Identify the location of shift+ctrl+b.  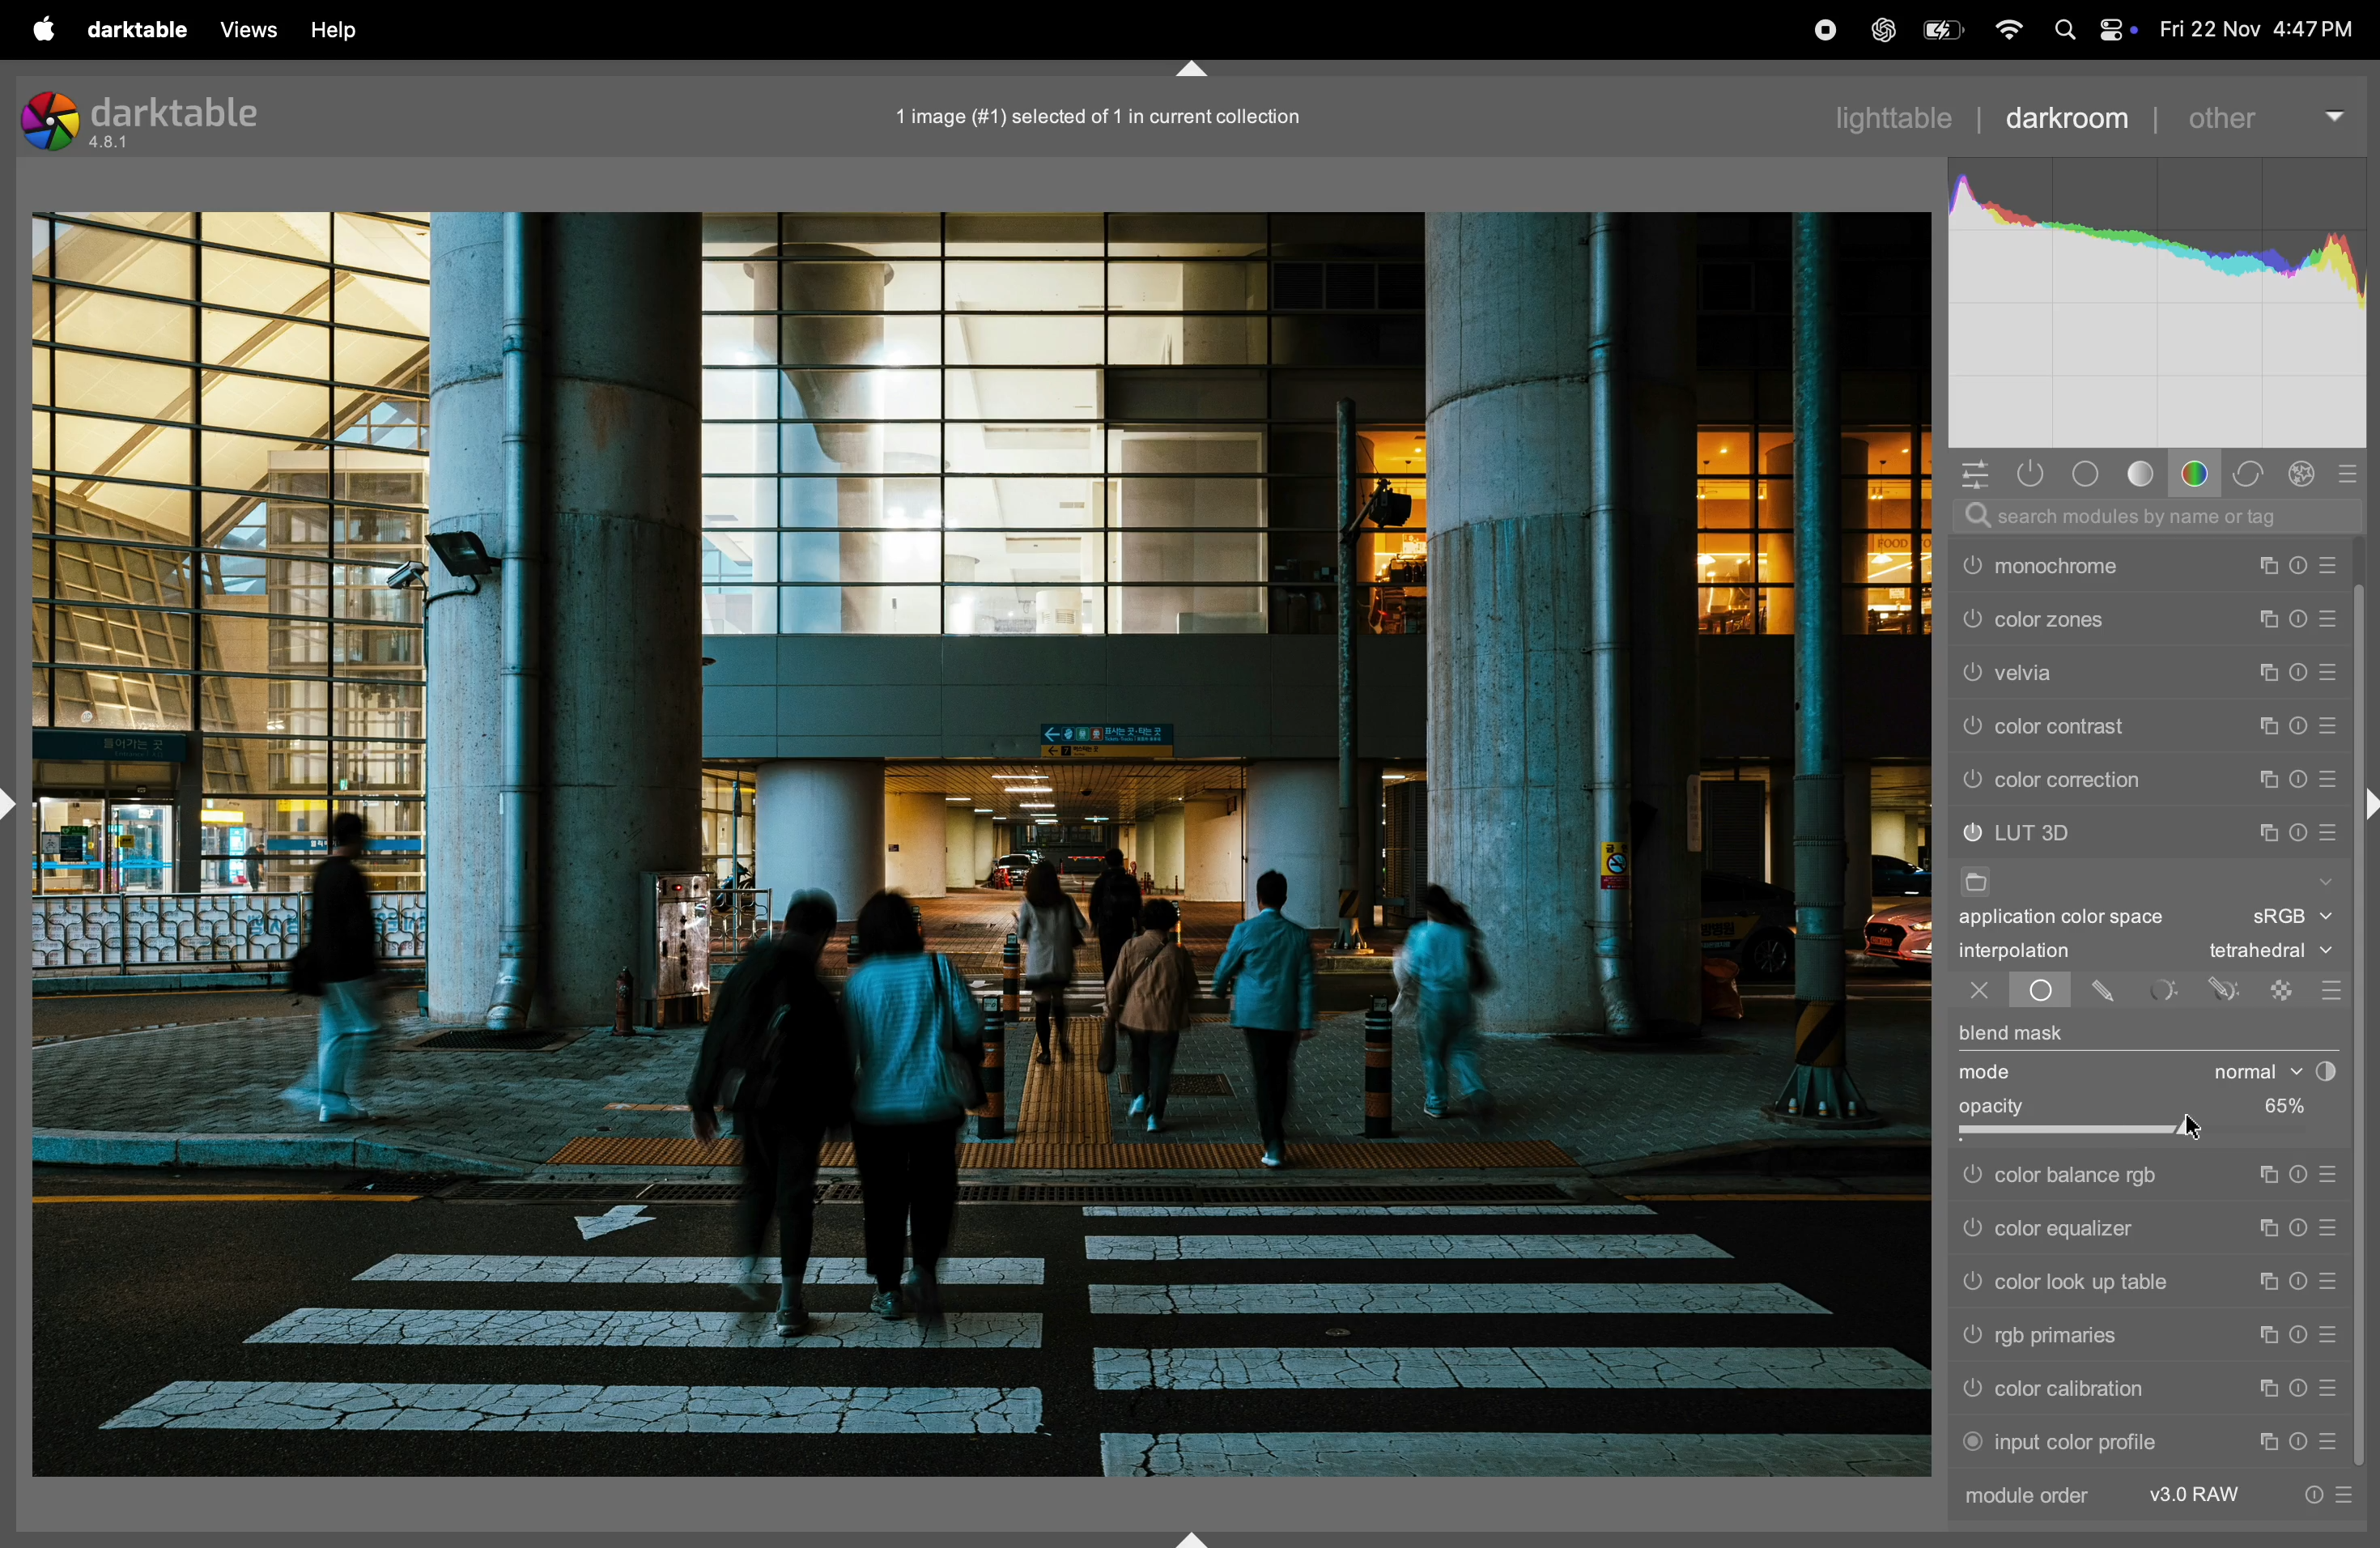
(1188, 1535).